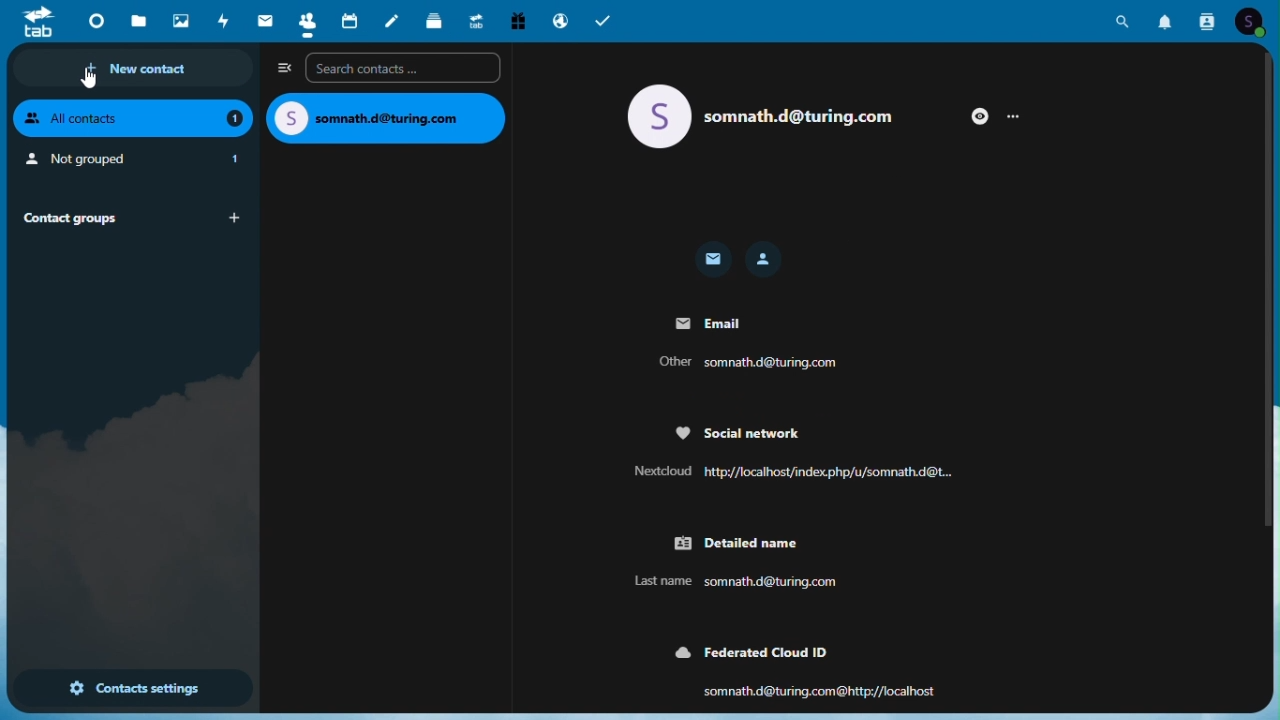  Describe the element at coordinates (131, 690) in the screenshot. I see `Contact settings` at that location.